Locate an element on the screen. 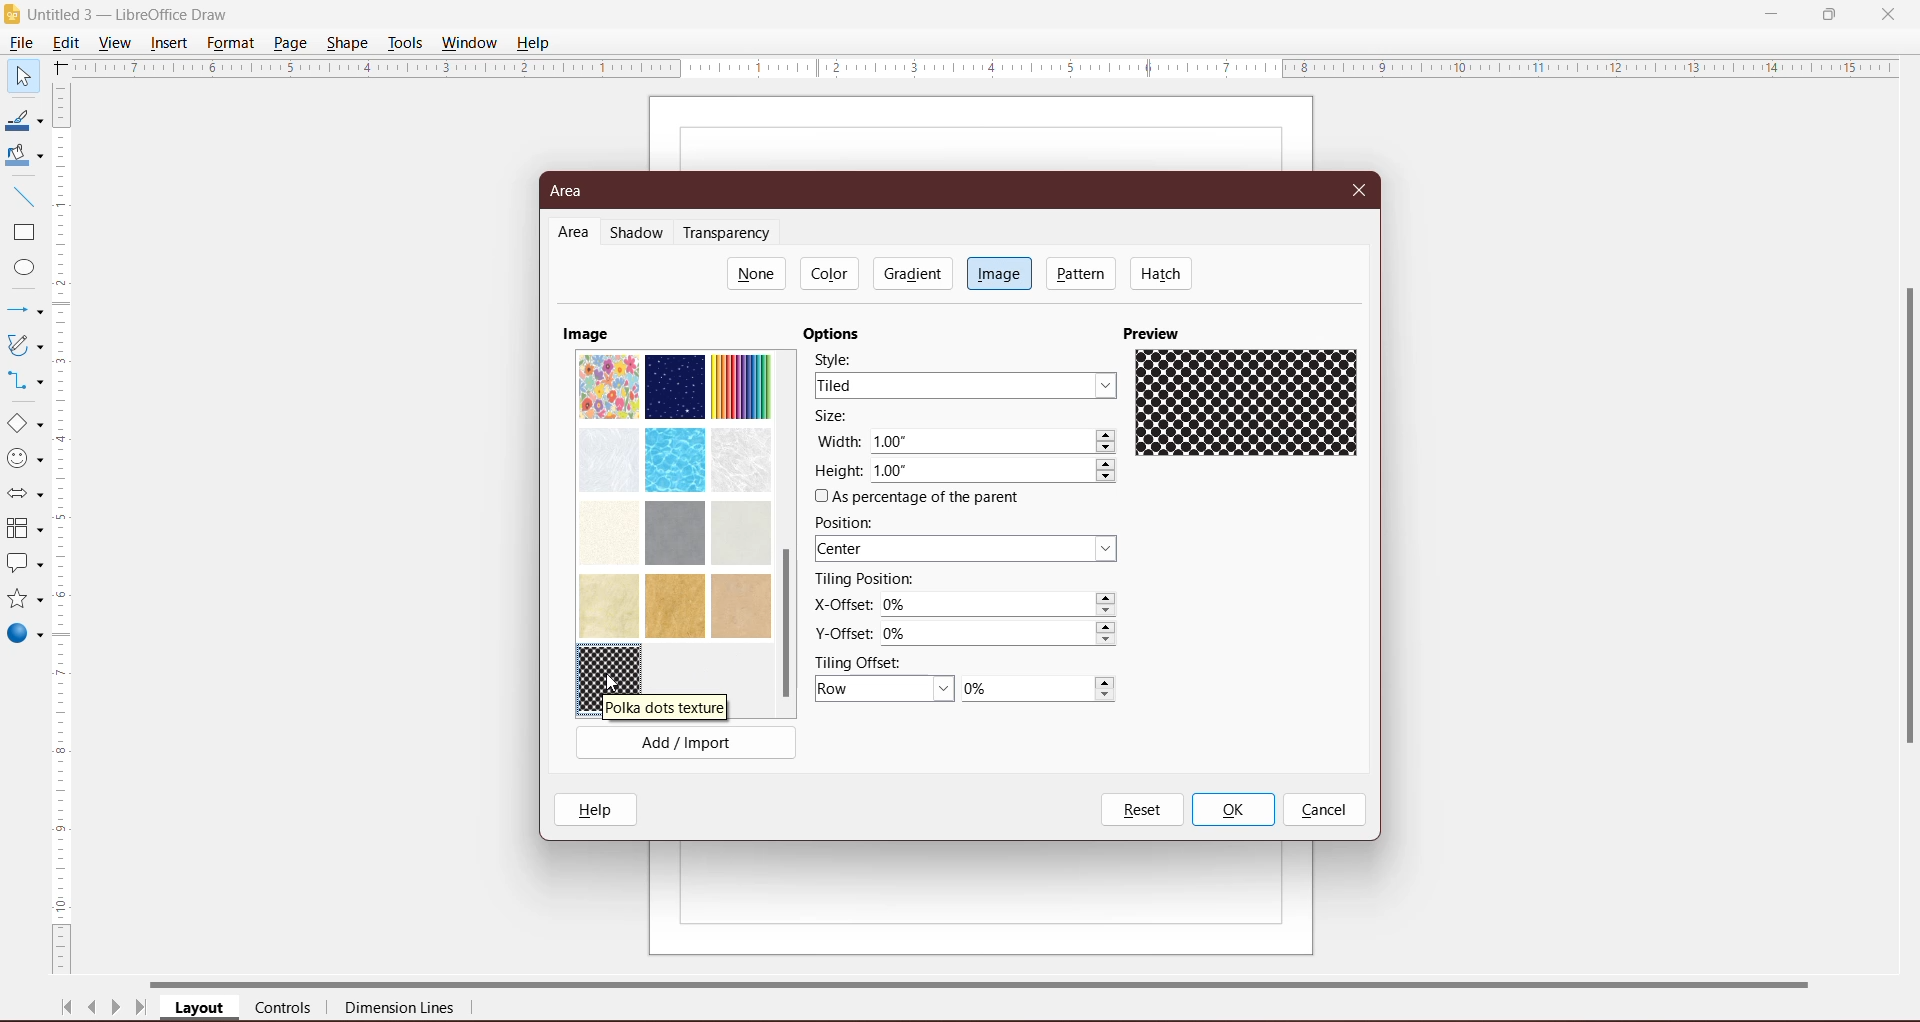  Selected Image preview is located at coordinates (1251, 406).